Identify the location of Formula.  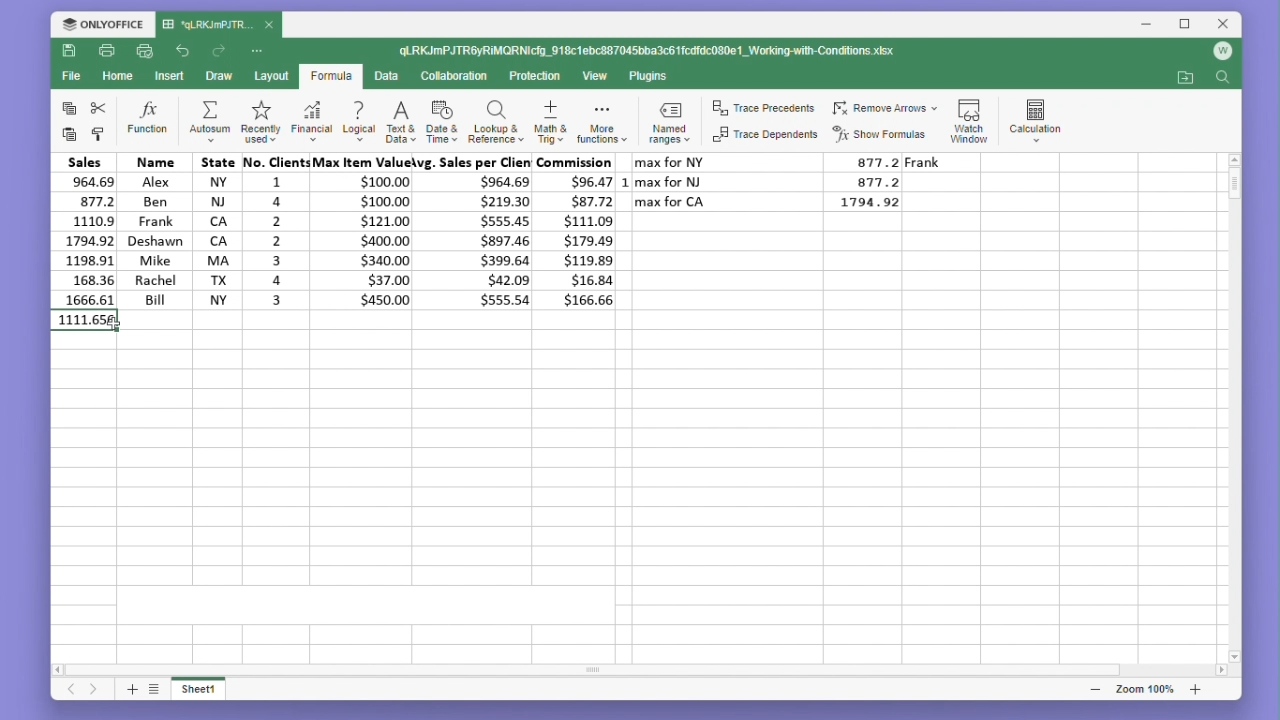
(331, 77).